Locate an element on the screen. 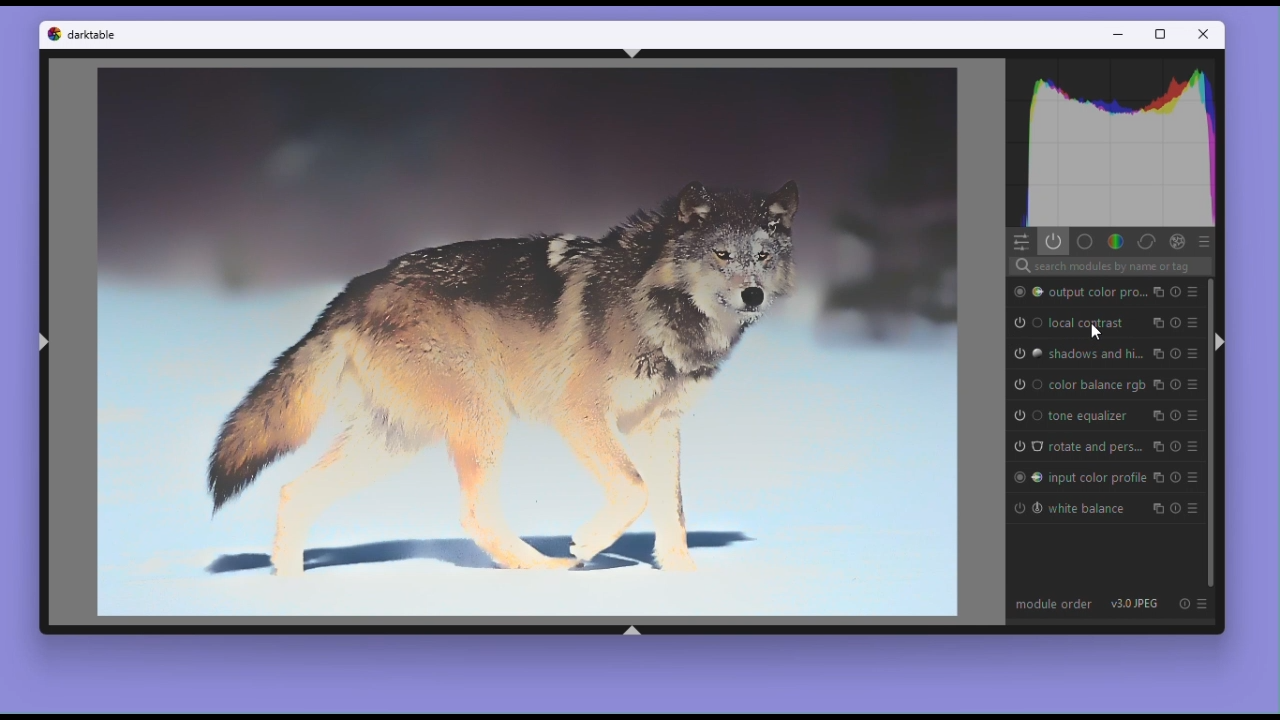 The image size is (1280, 720). V 3.0 JPEG is located at coordinates (1136, 604).